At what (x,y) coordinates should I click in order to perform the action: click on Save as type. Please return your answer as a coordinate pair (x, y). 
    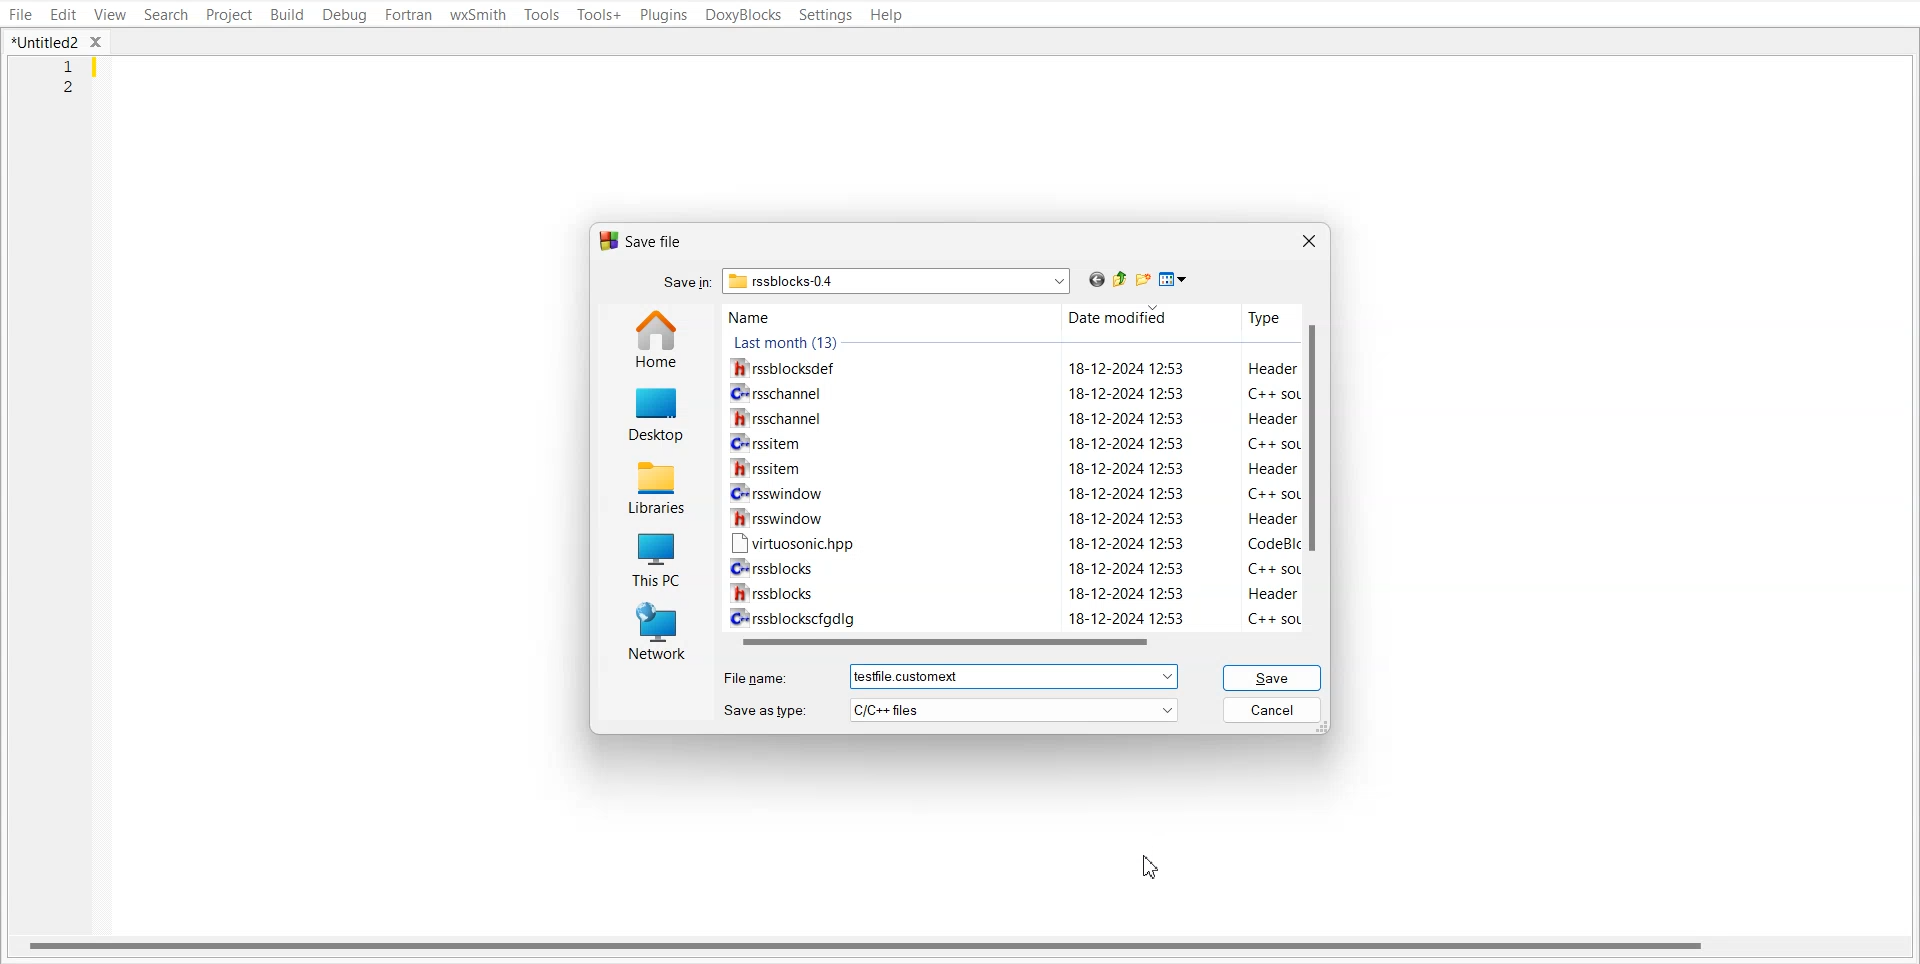
    Looking at the image, I should click on (951, 710).